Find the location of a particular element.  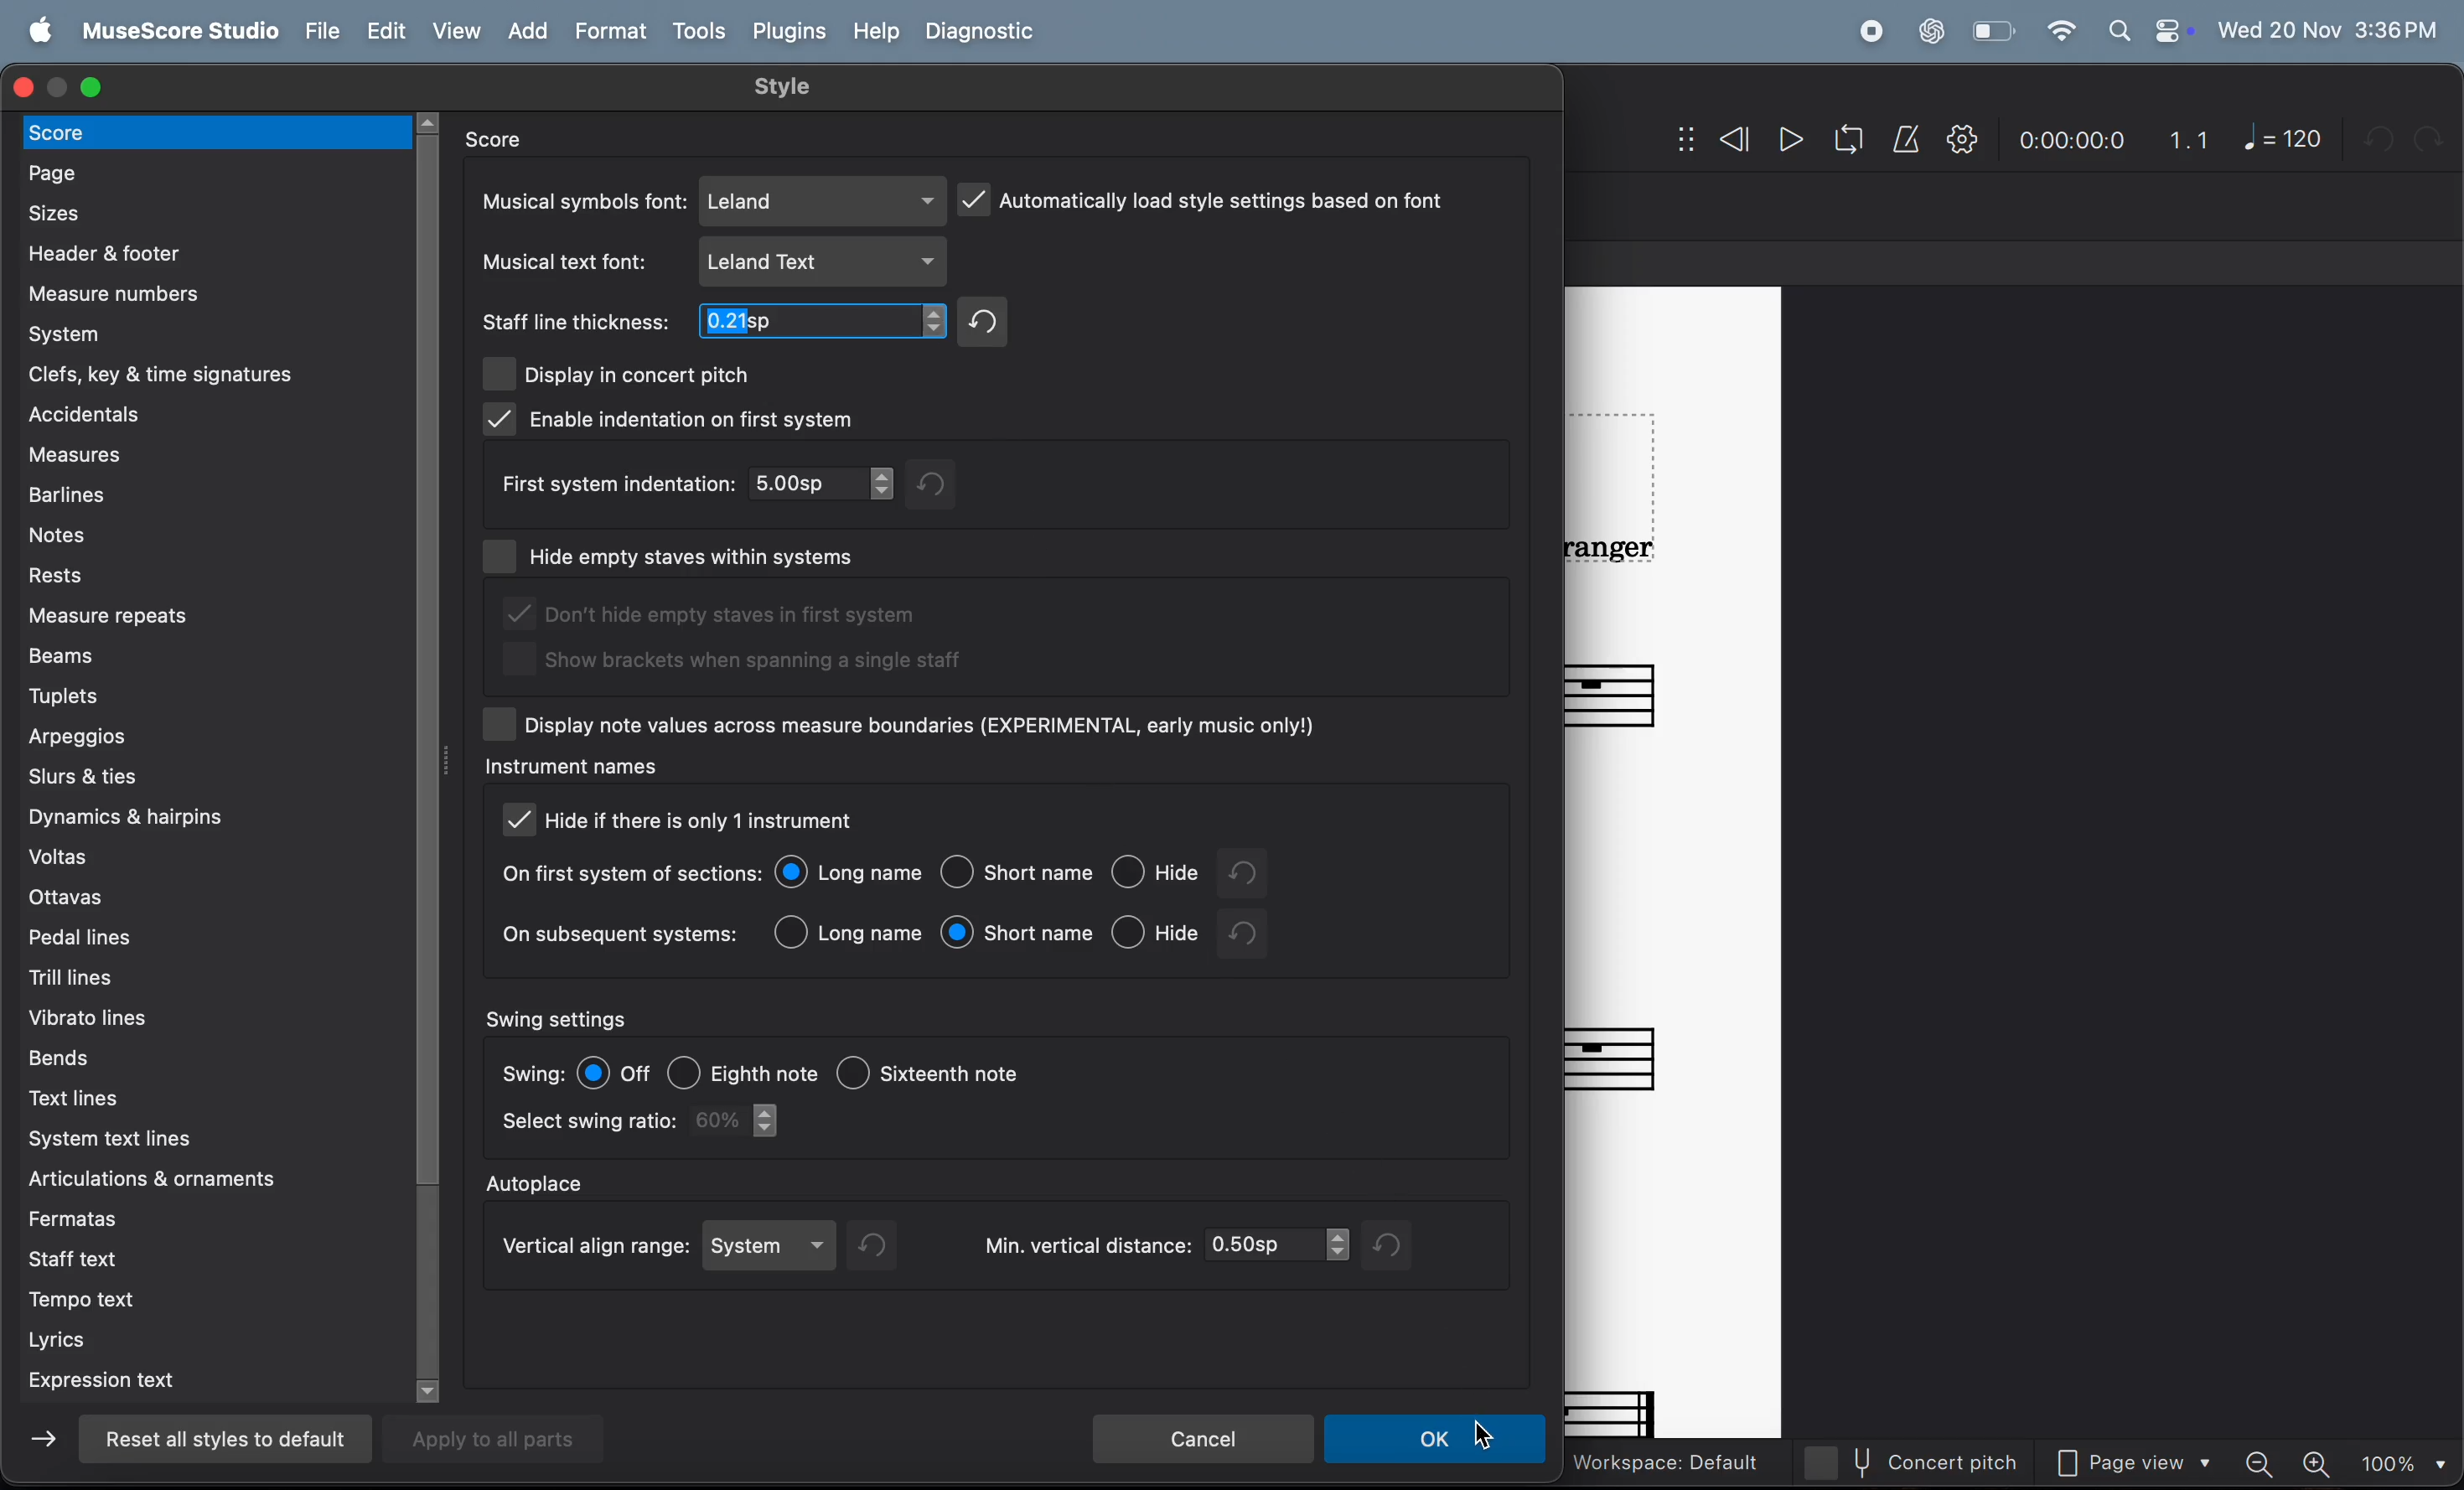

clefs key and time signatures is located at coordinates (213, 371).